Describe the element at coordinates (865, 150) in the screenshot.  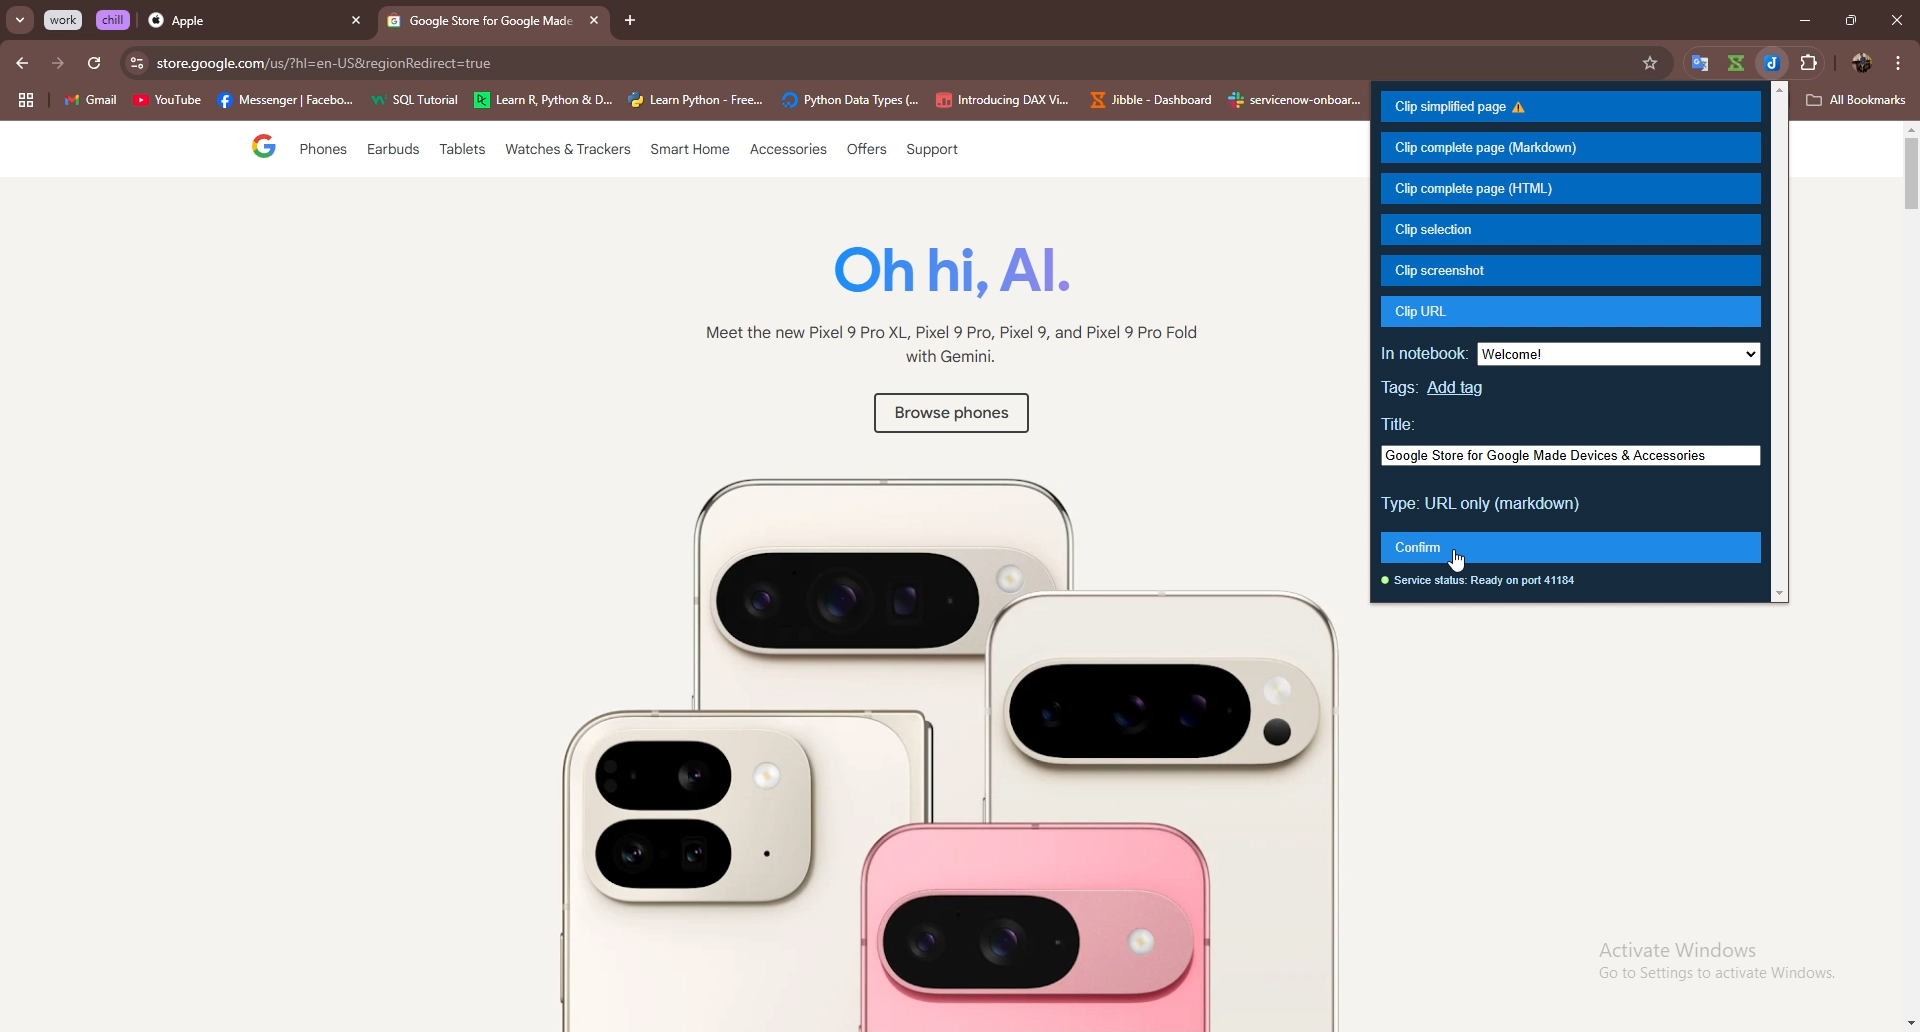
I see `Offers` at that location.